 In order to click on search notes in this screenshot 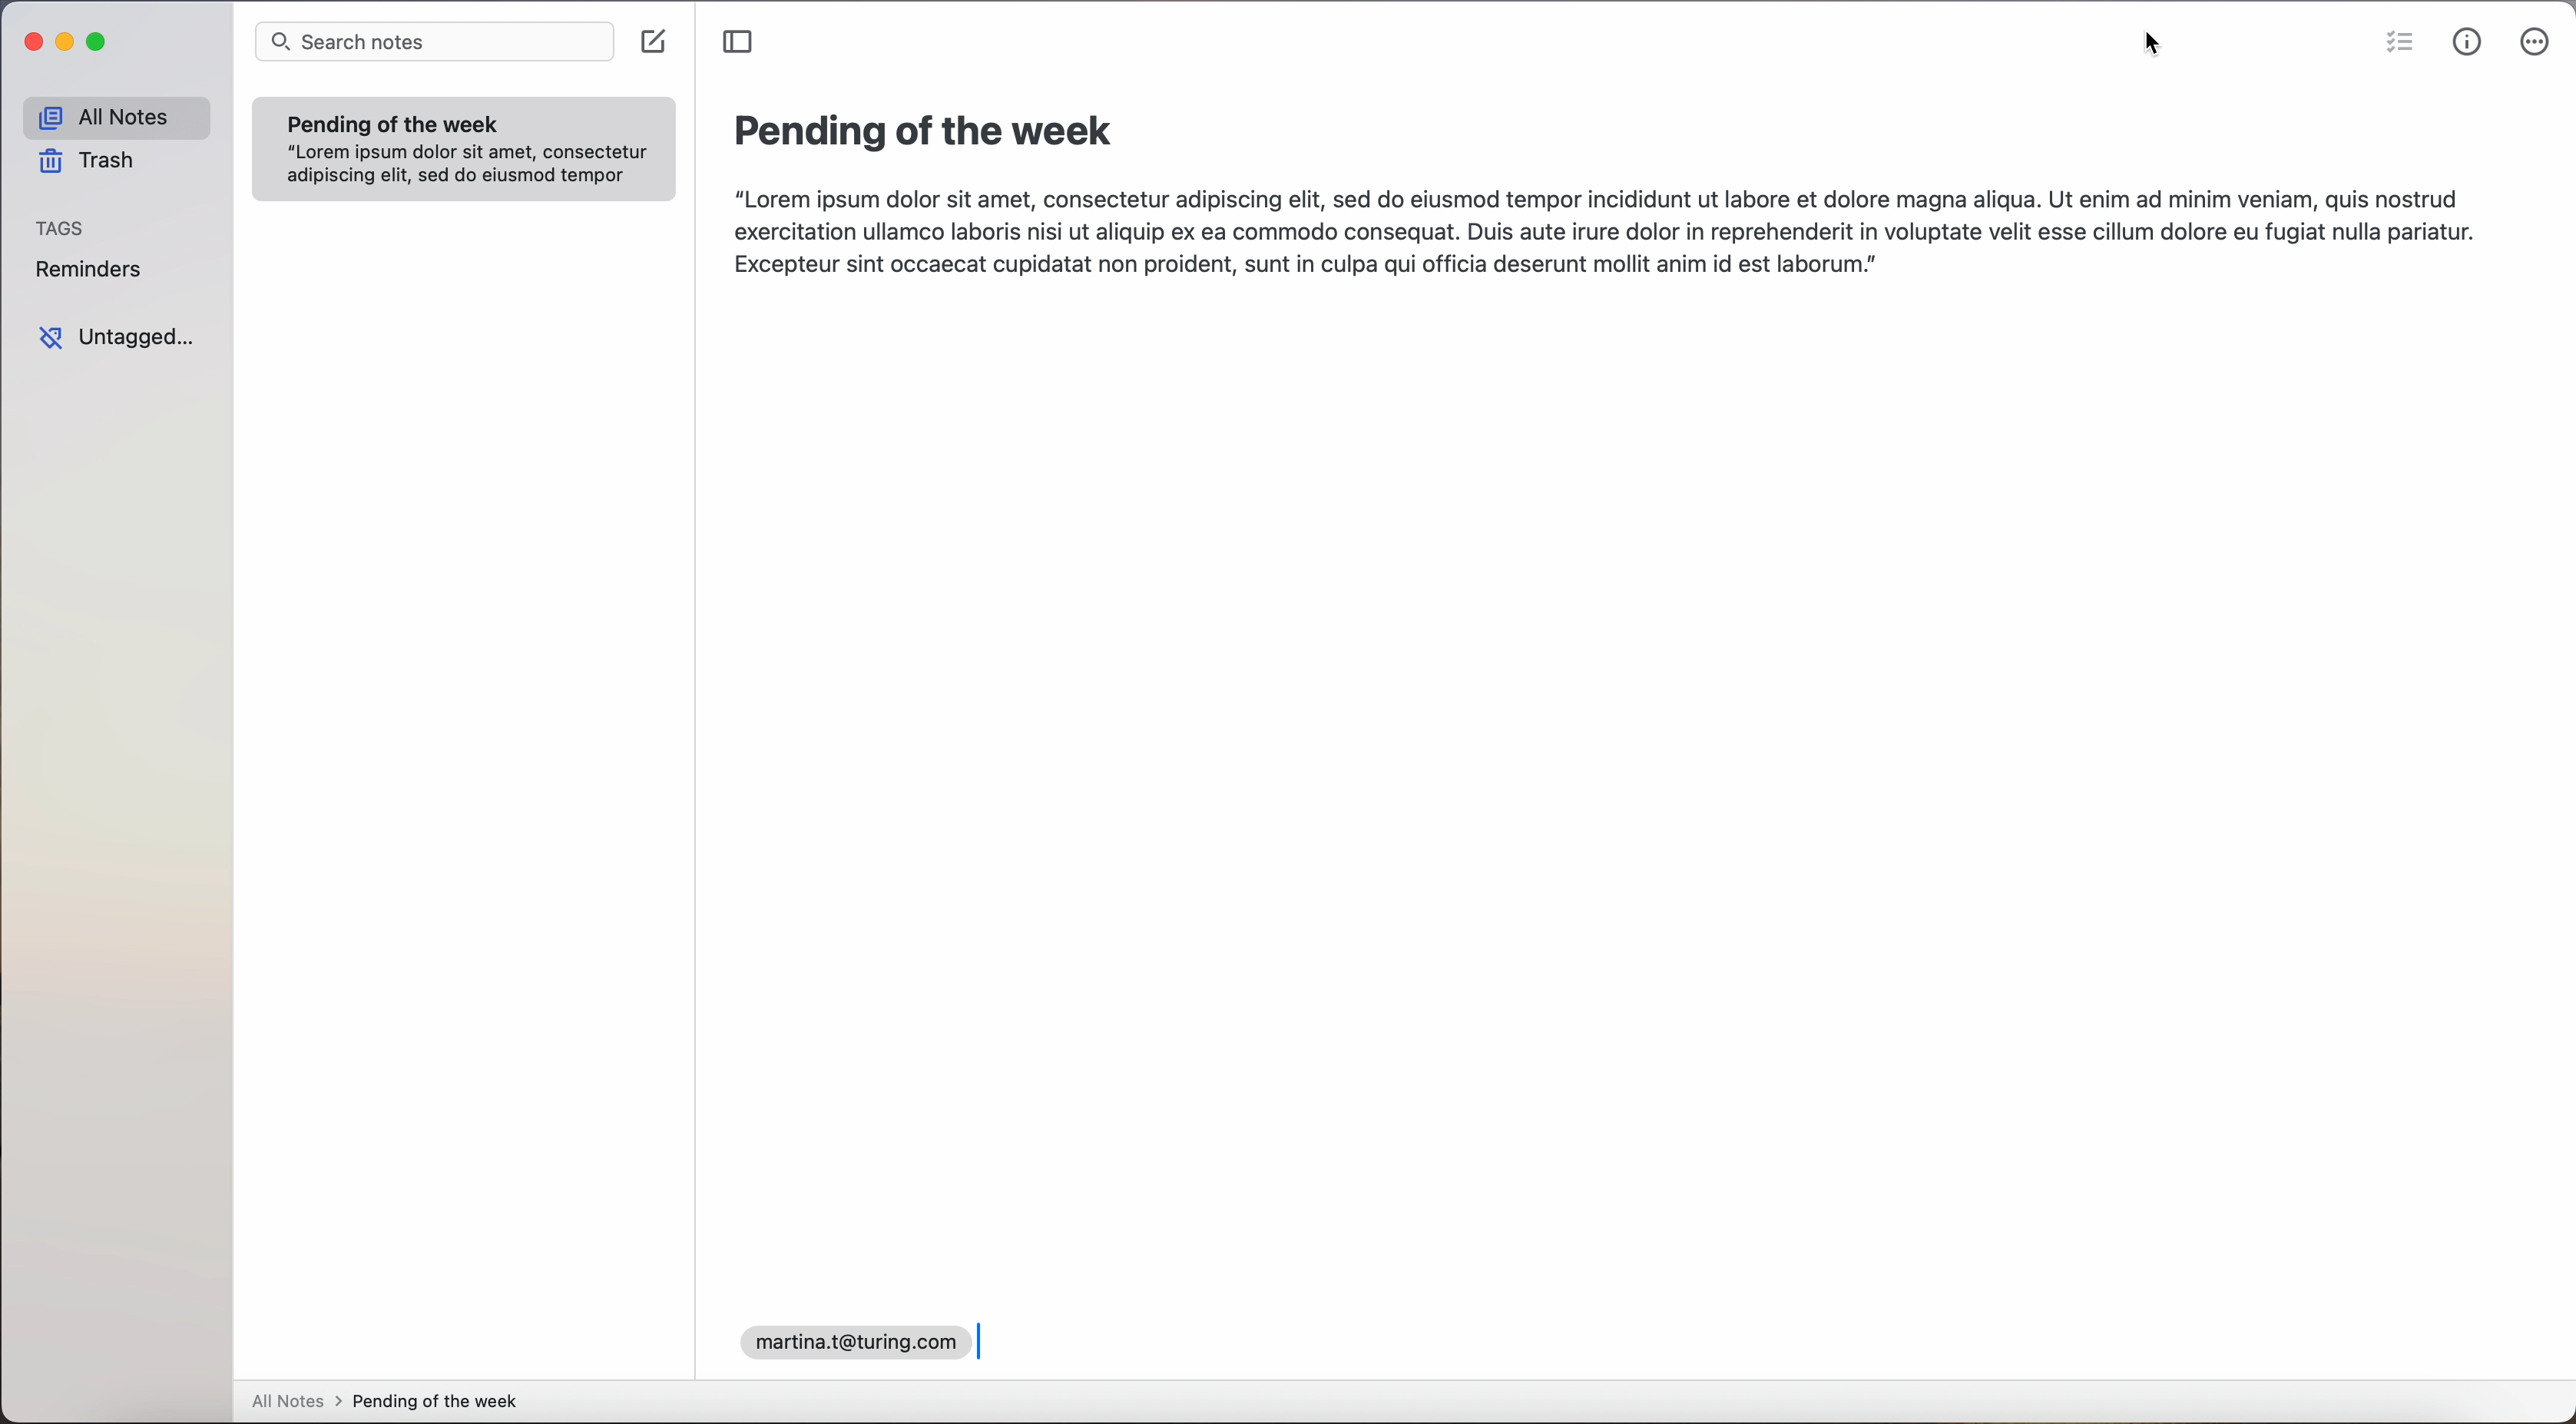, I will do `click(436, 41)`.